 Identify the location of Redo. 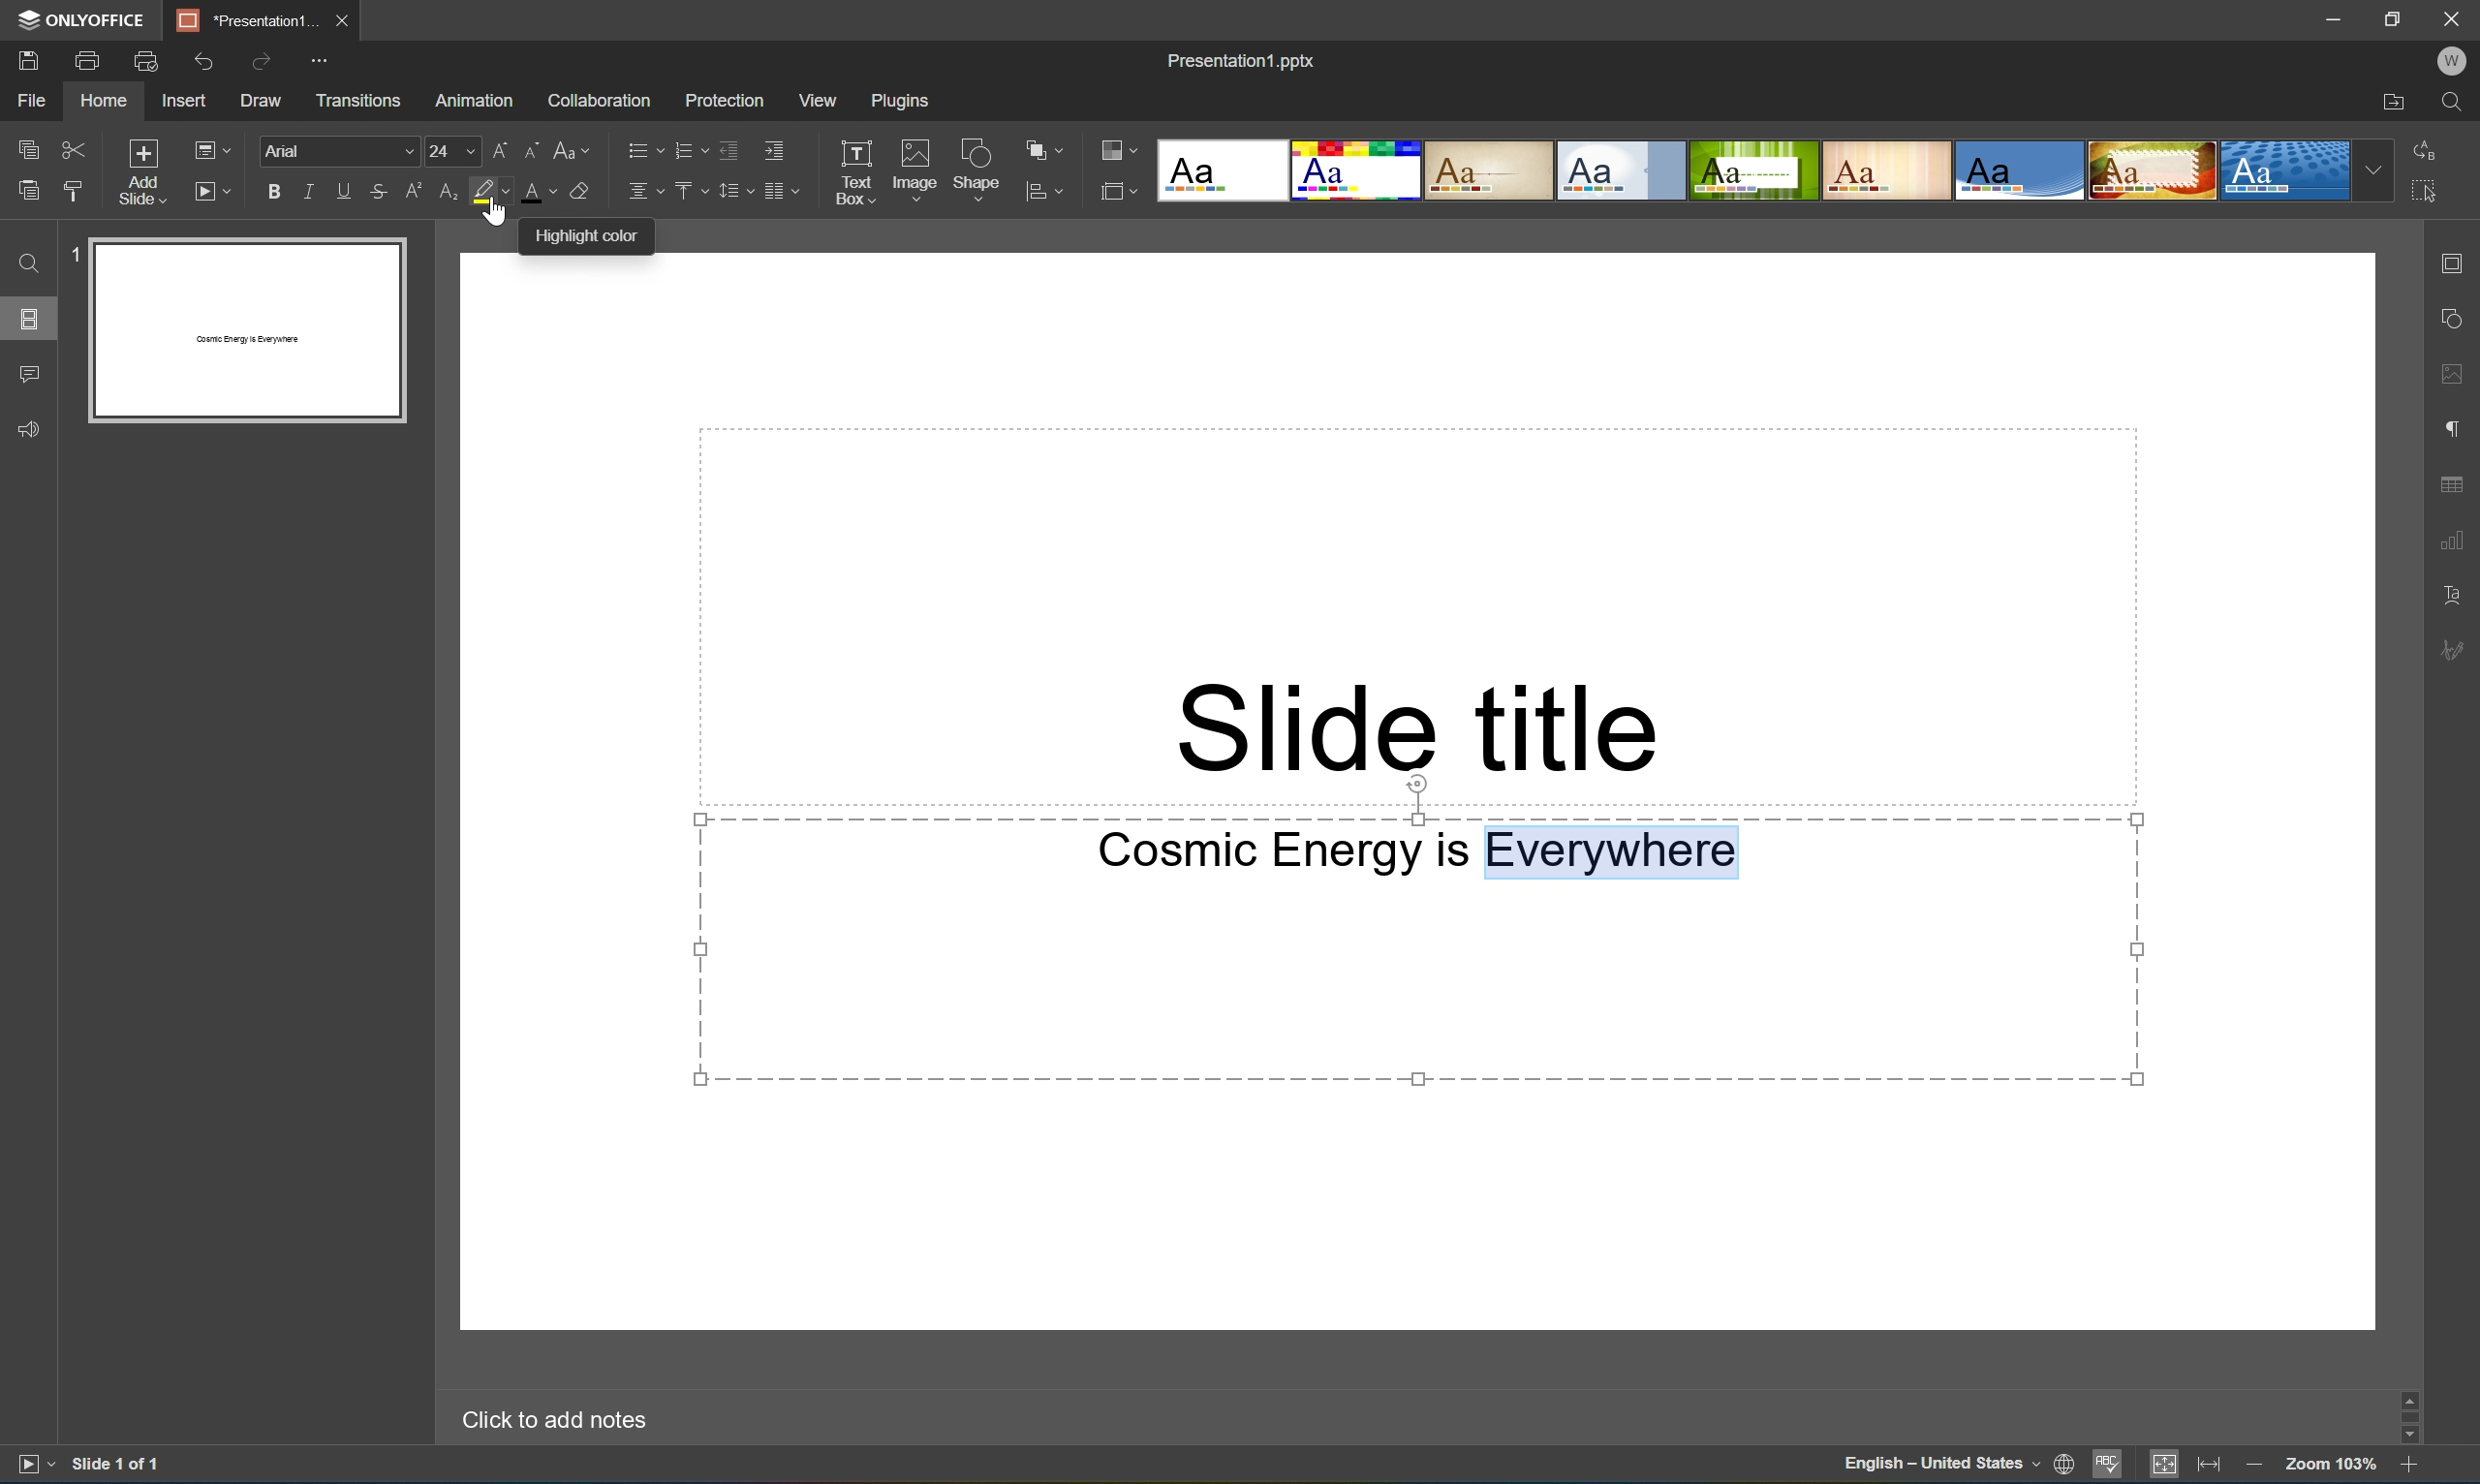
(259, 62).